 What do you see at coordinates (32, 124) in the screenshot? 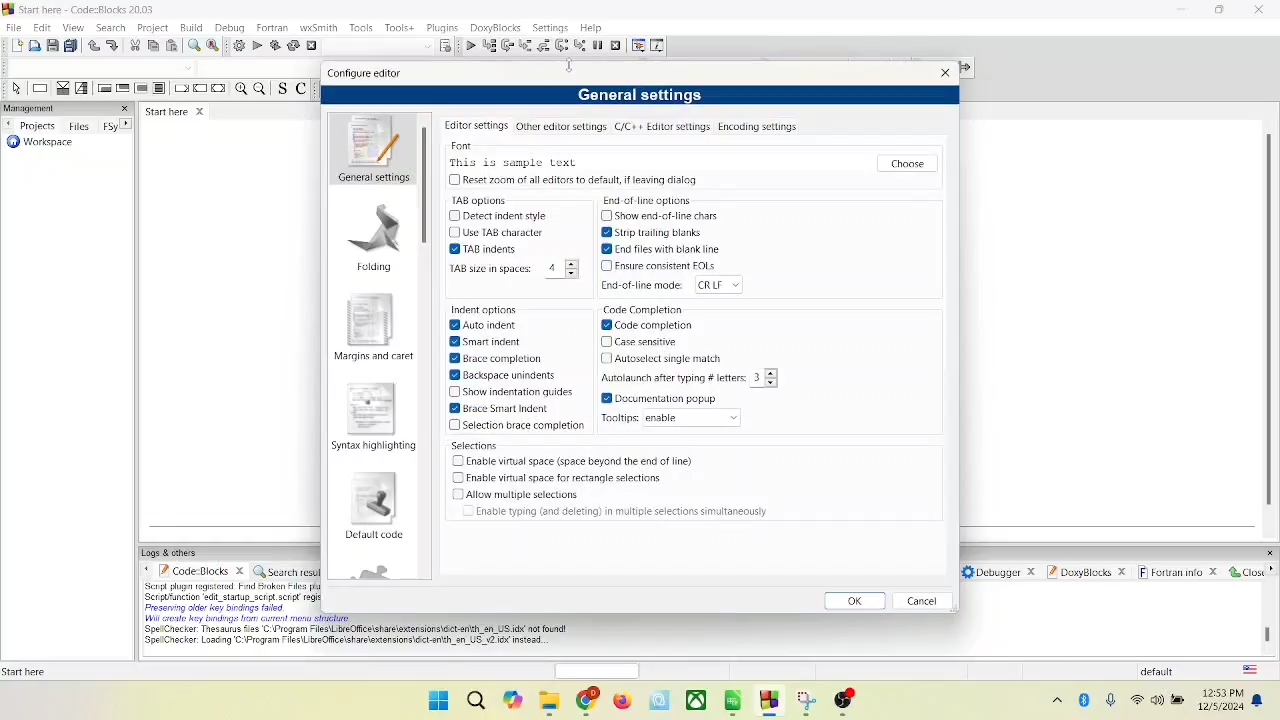
I see `projects` at bounding box center [32, 124].